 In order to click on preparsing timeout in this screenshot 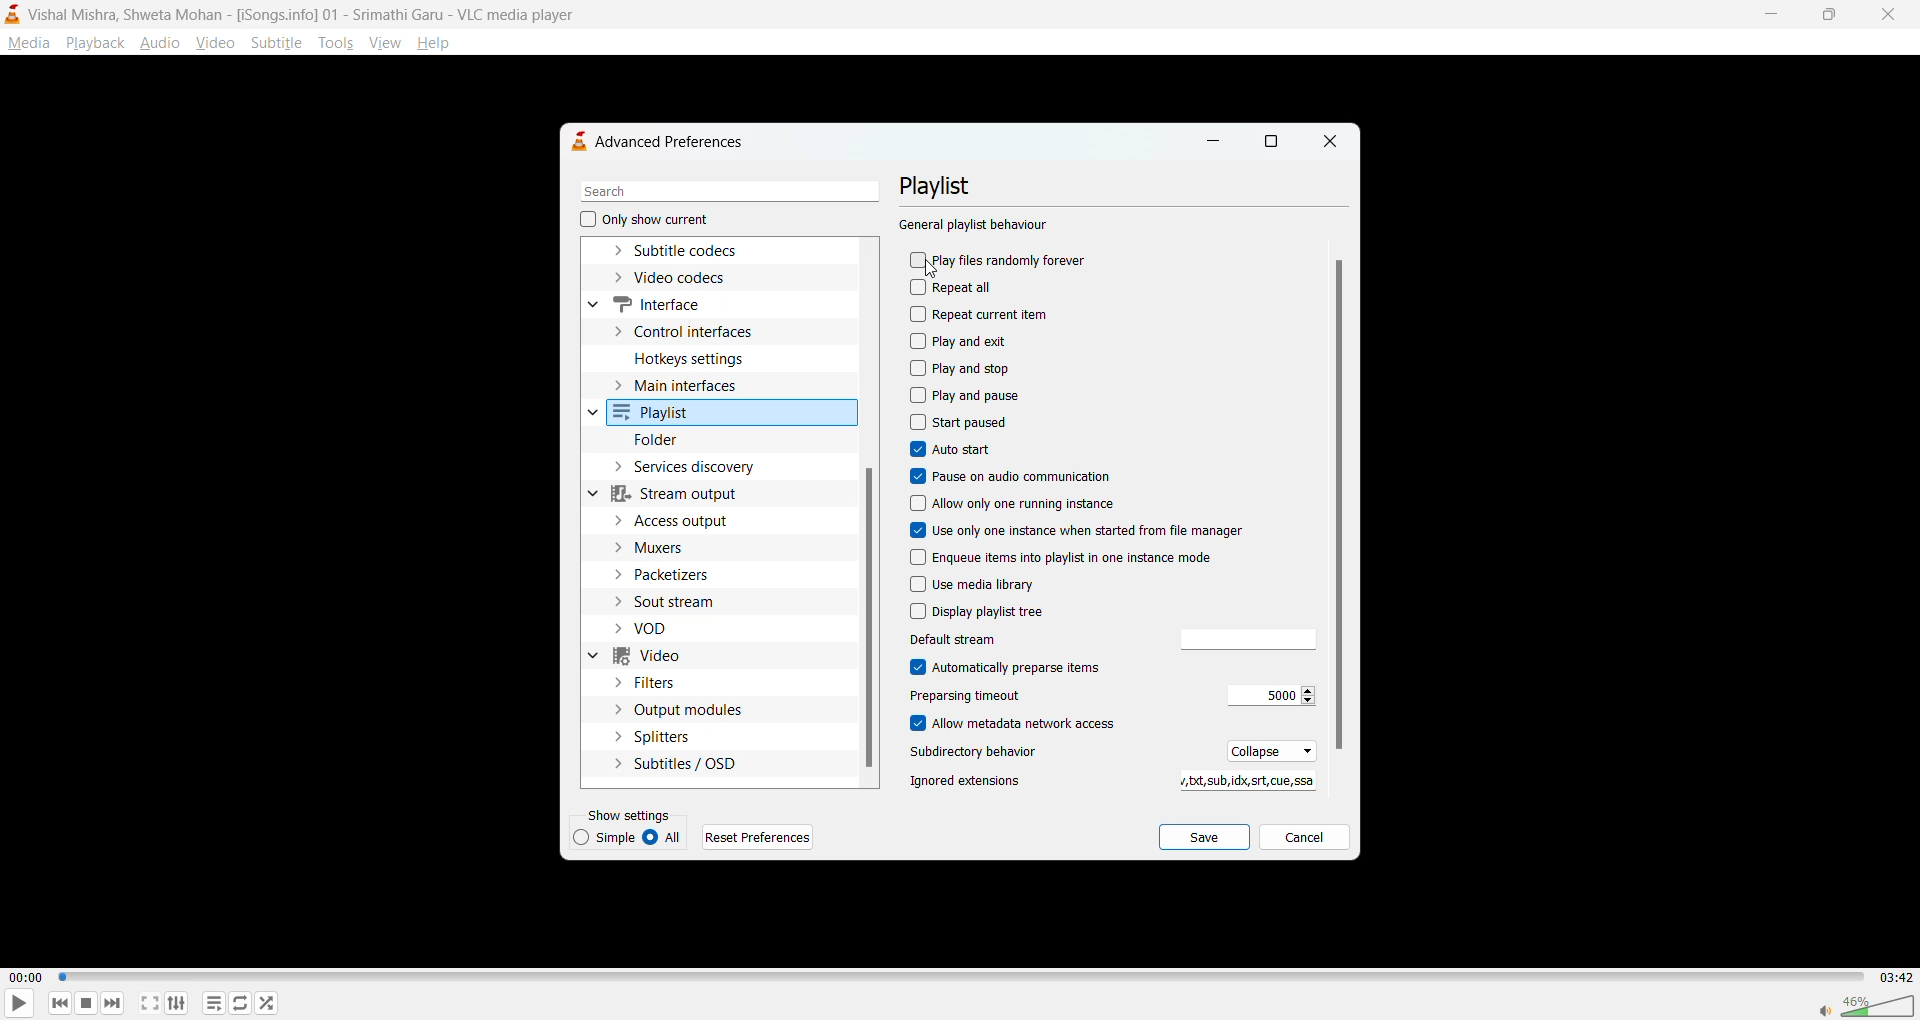, I will do `click(987, 697)`.